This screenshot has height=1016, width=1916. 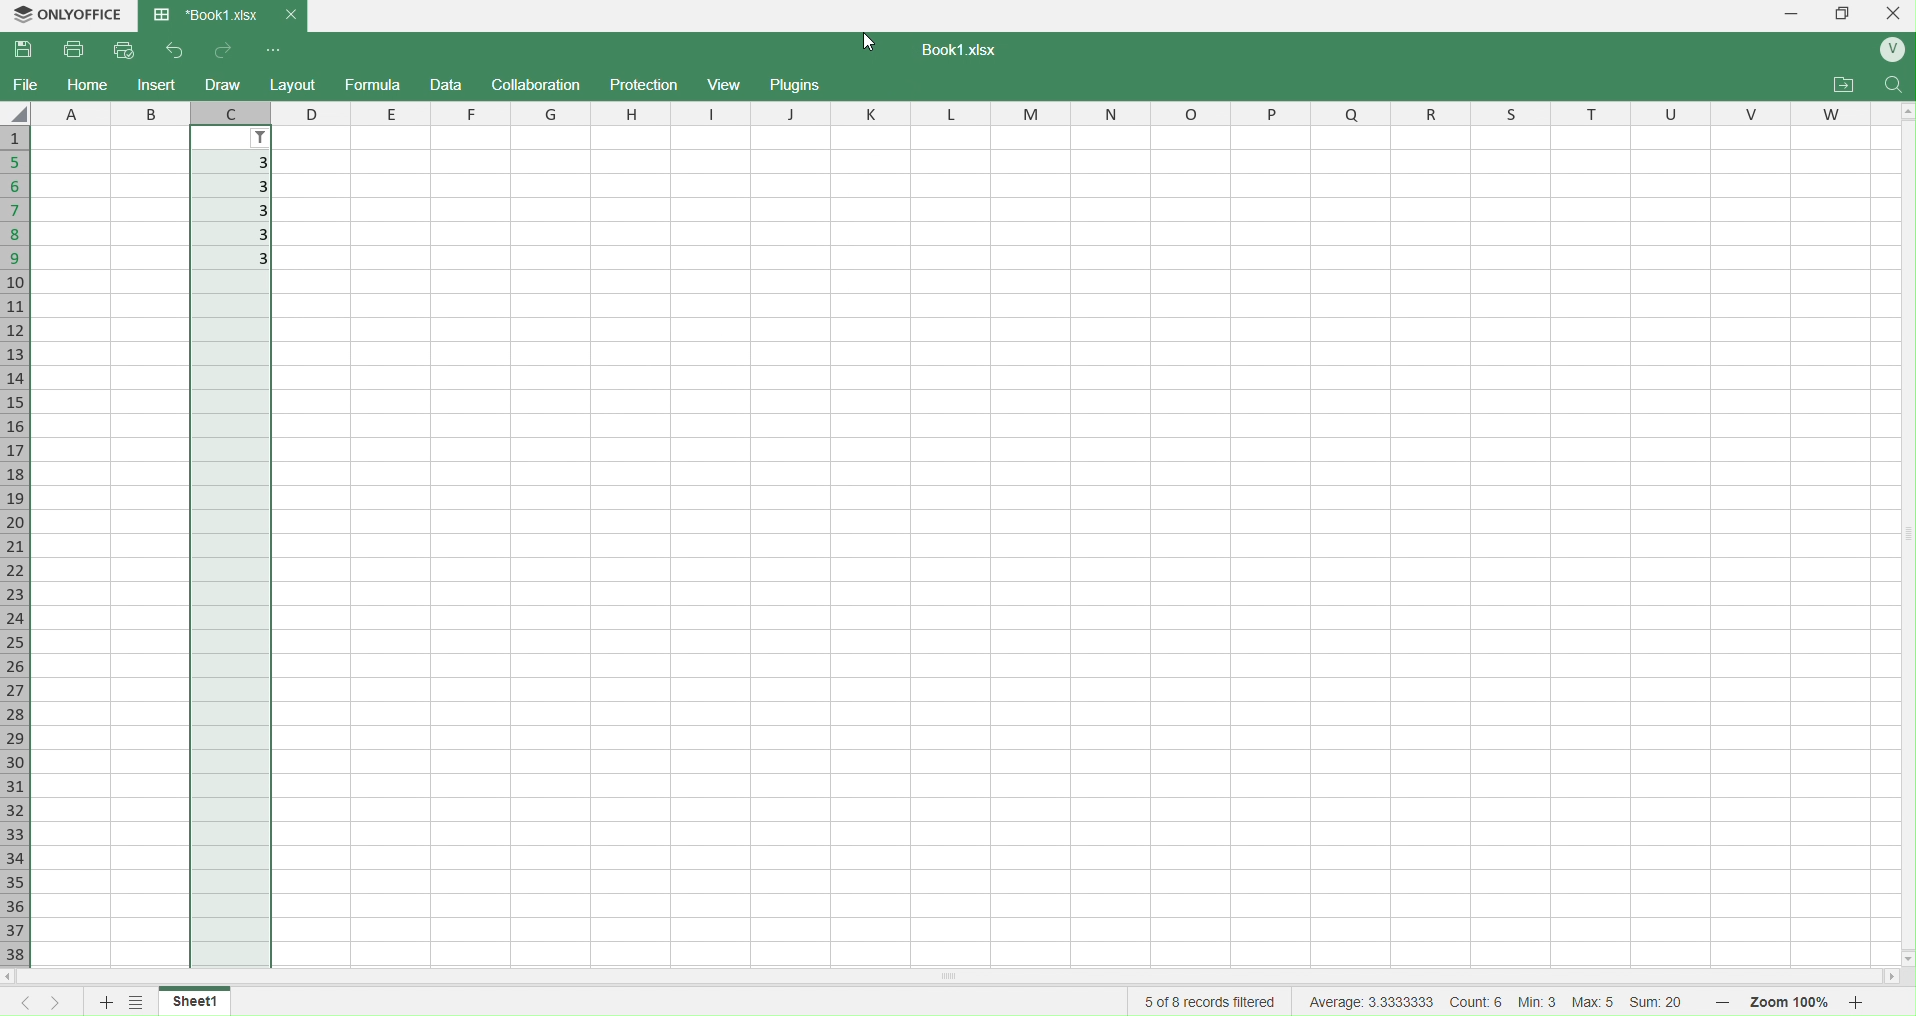 I want to click on Box, so click(x=1845, y=13).